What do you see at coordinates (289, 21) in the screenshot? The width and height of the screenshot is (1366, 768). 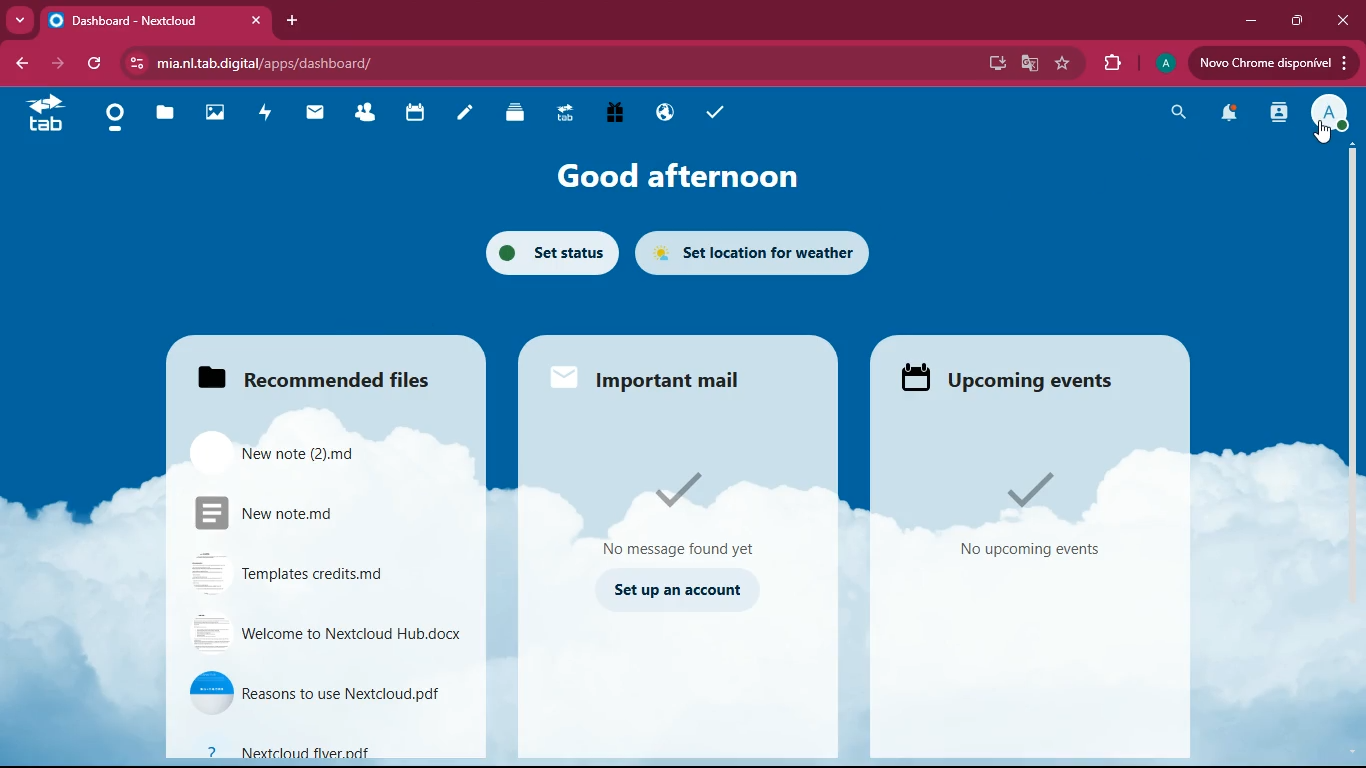 I see `add tab` at bounding box center [289, 21].